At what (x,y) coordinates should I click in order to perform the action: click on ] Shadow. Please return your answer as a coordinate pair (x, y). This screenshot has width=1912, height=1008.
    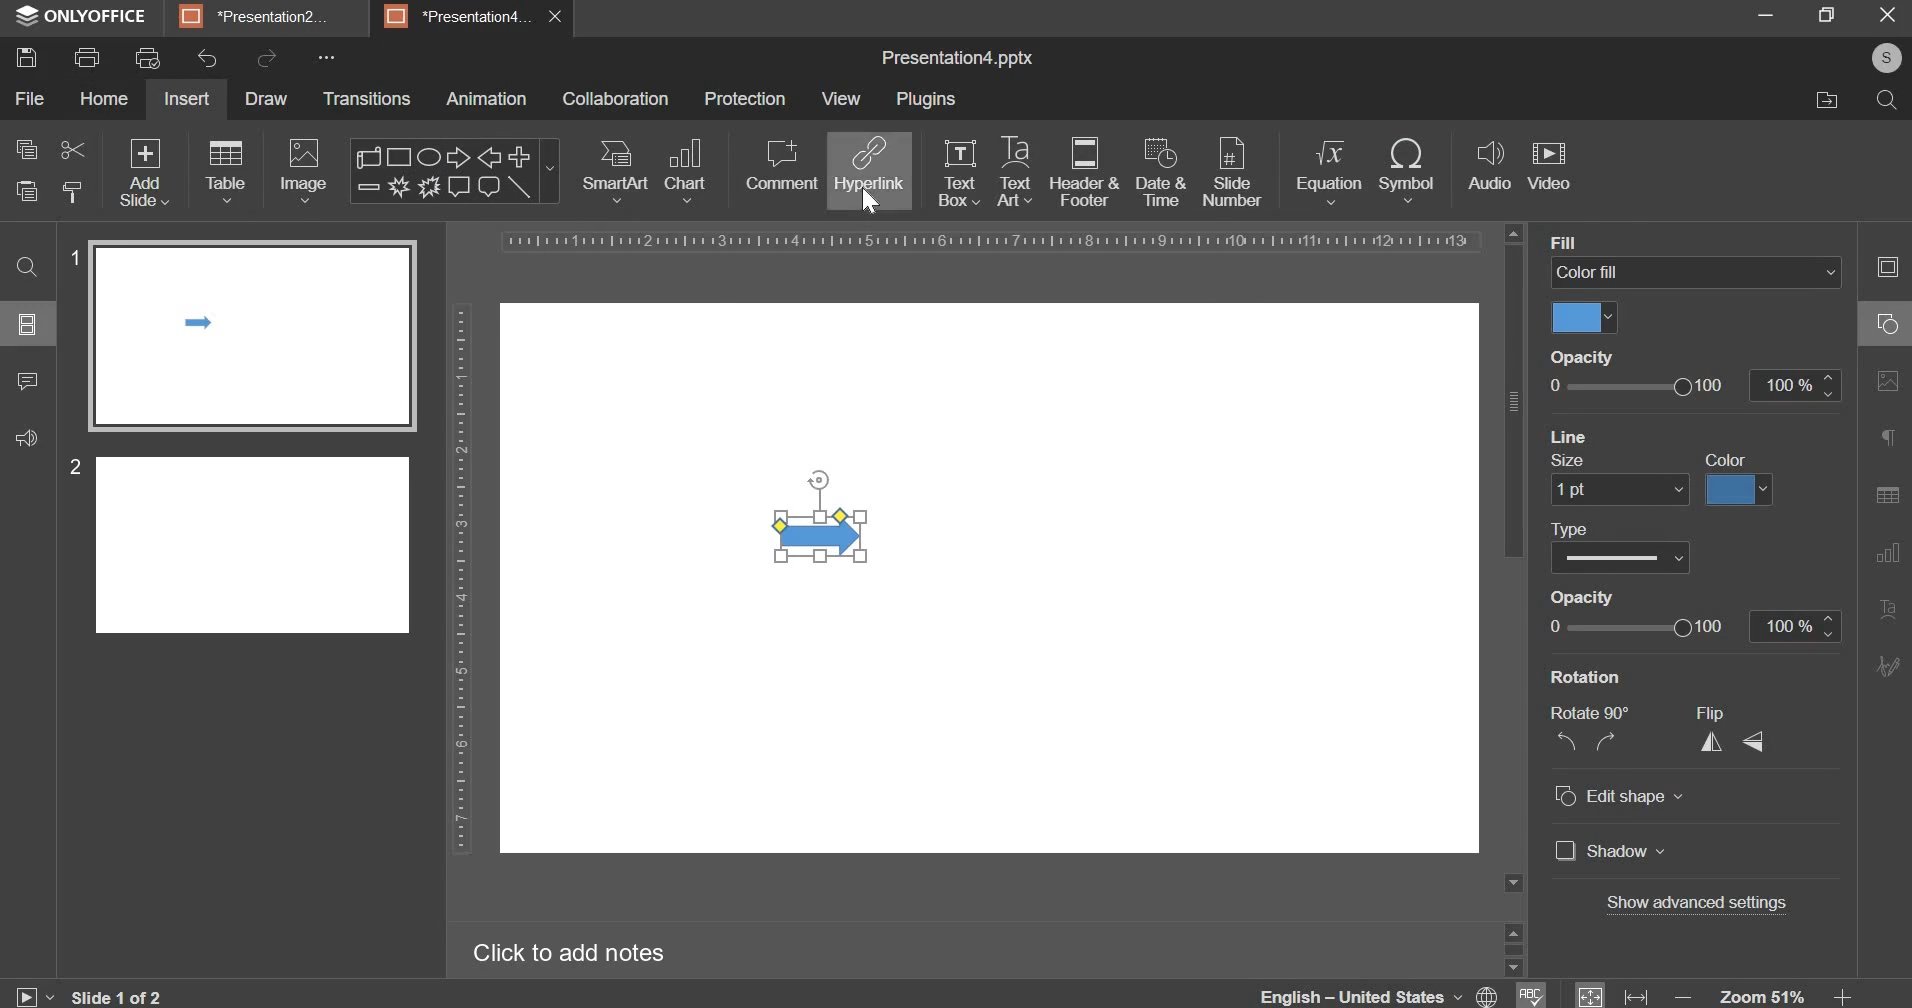
    Looking at the image, I should click on (1606, 851).